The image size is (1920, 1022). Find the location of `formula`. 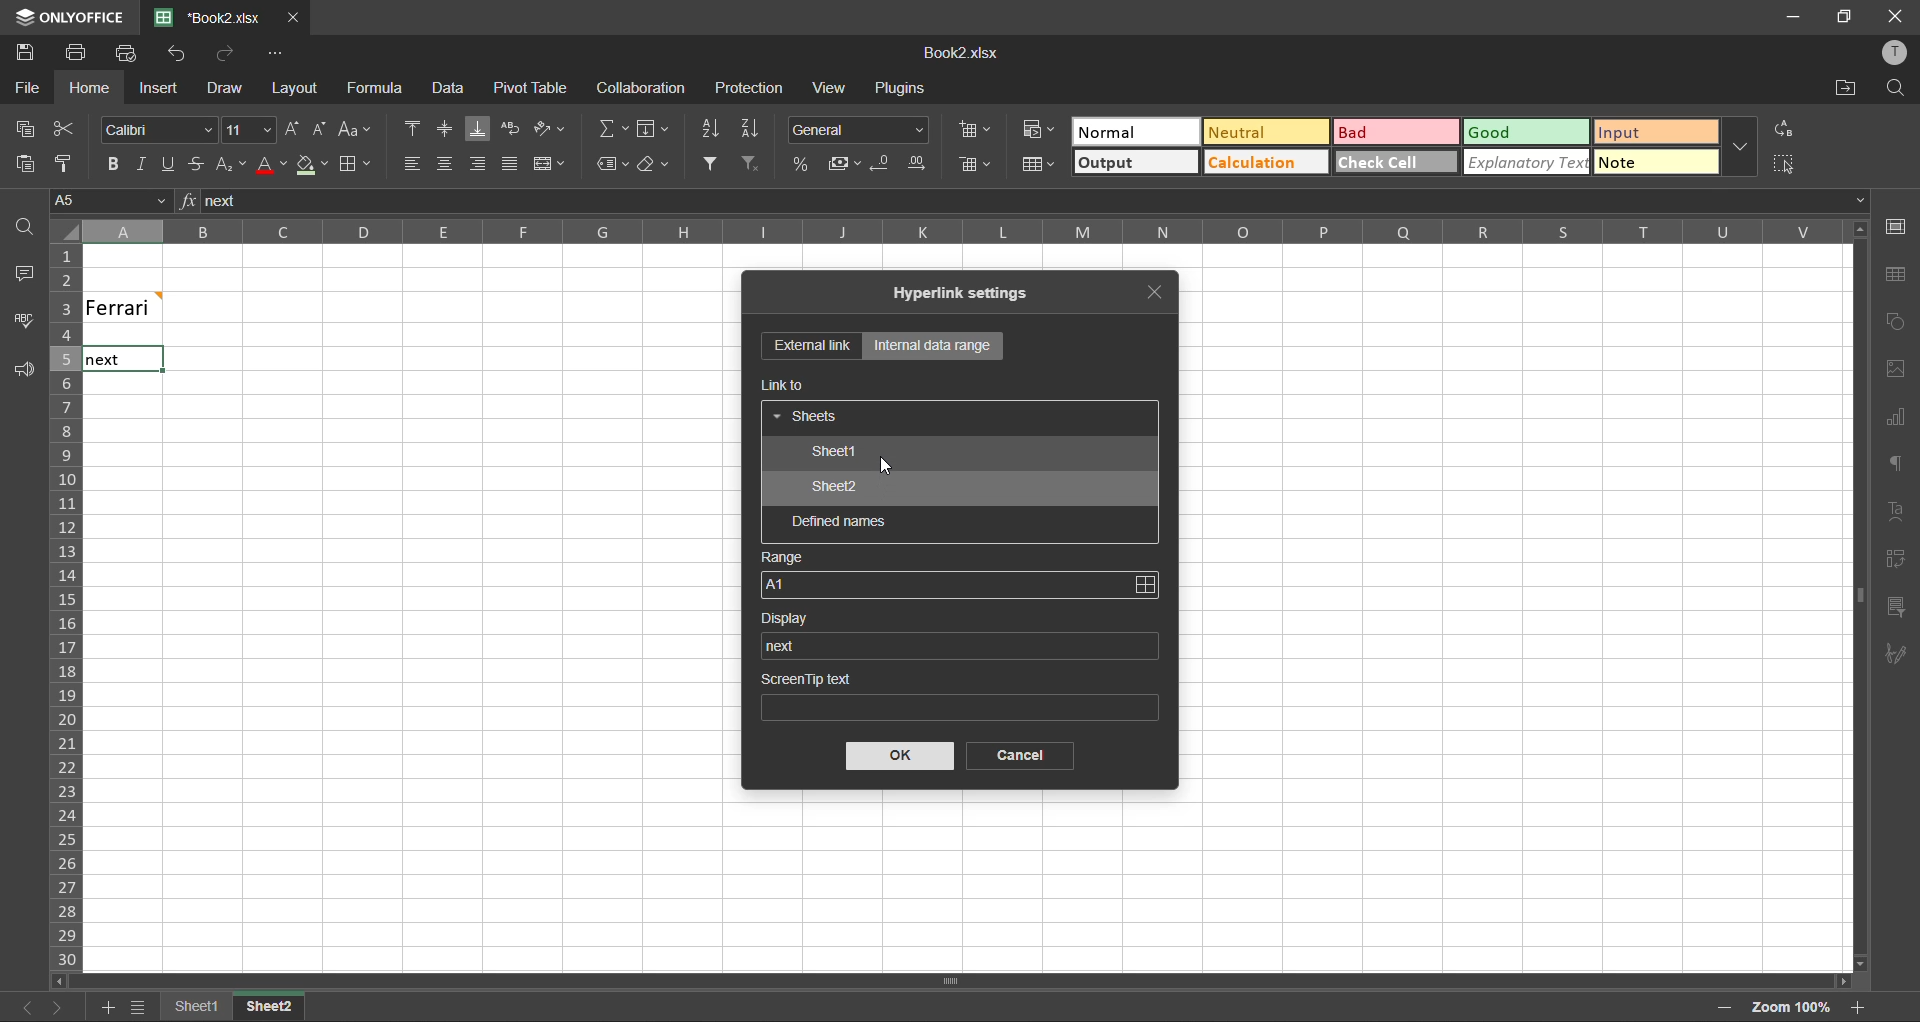

formula is located at coordinates (379, 90).